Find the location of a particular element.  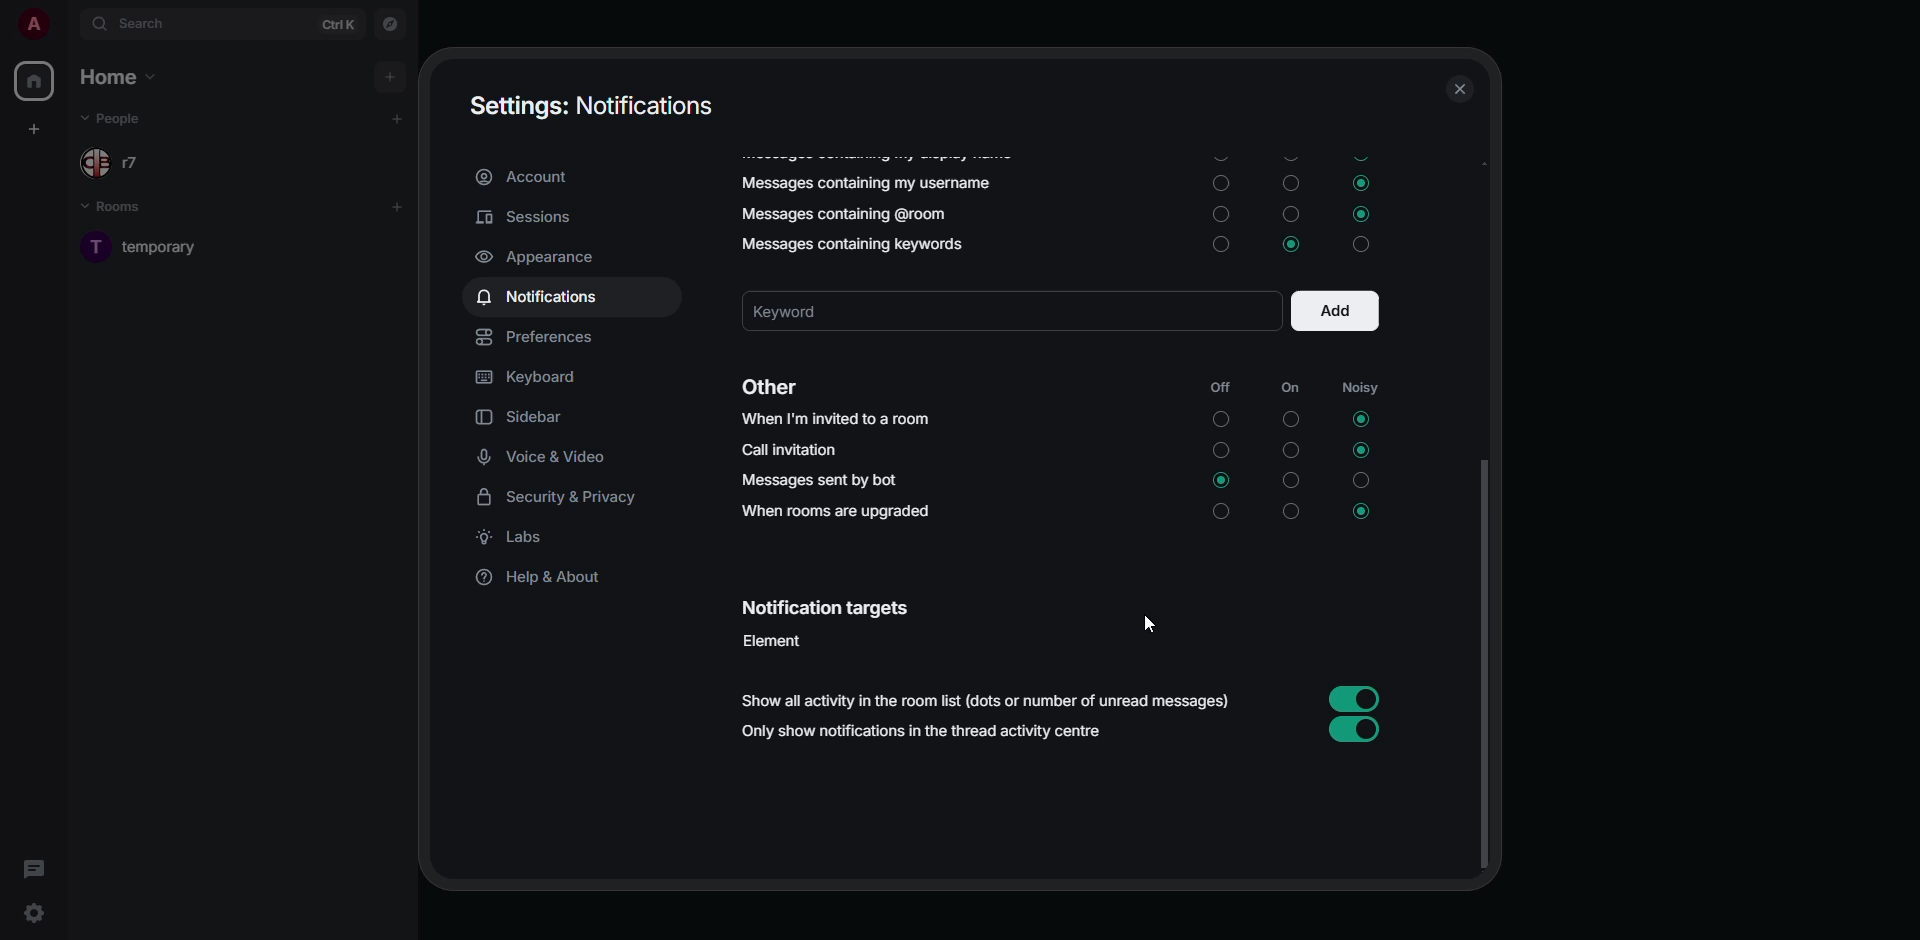

notifications is located at coordinates (543, 298).